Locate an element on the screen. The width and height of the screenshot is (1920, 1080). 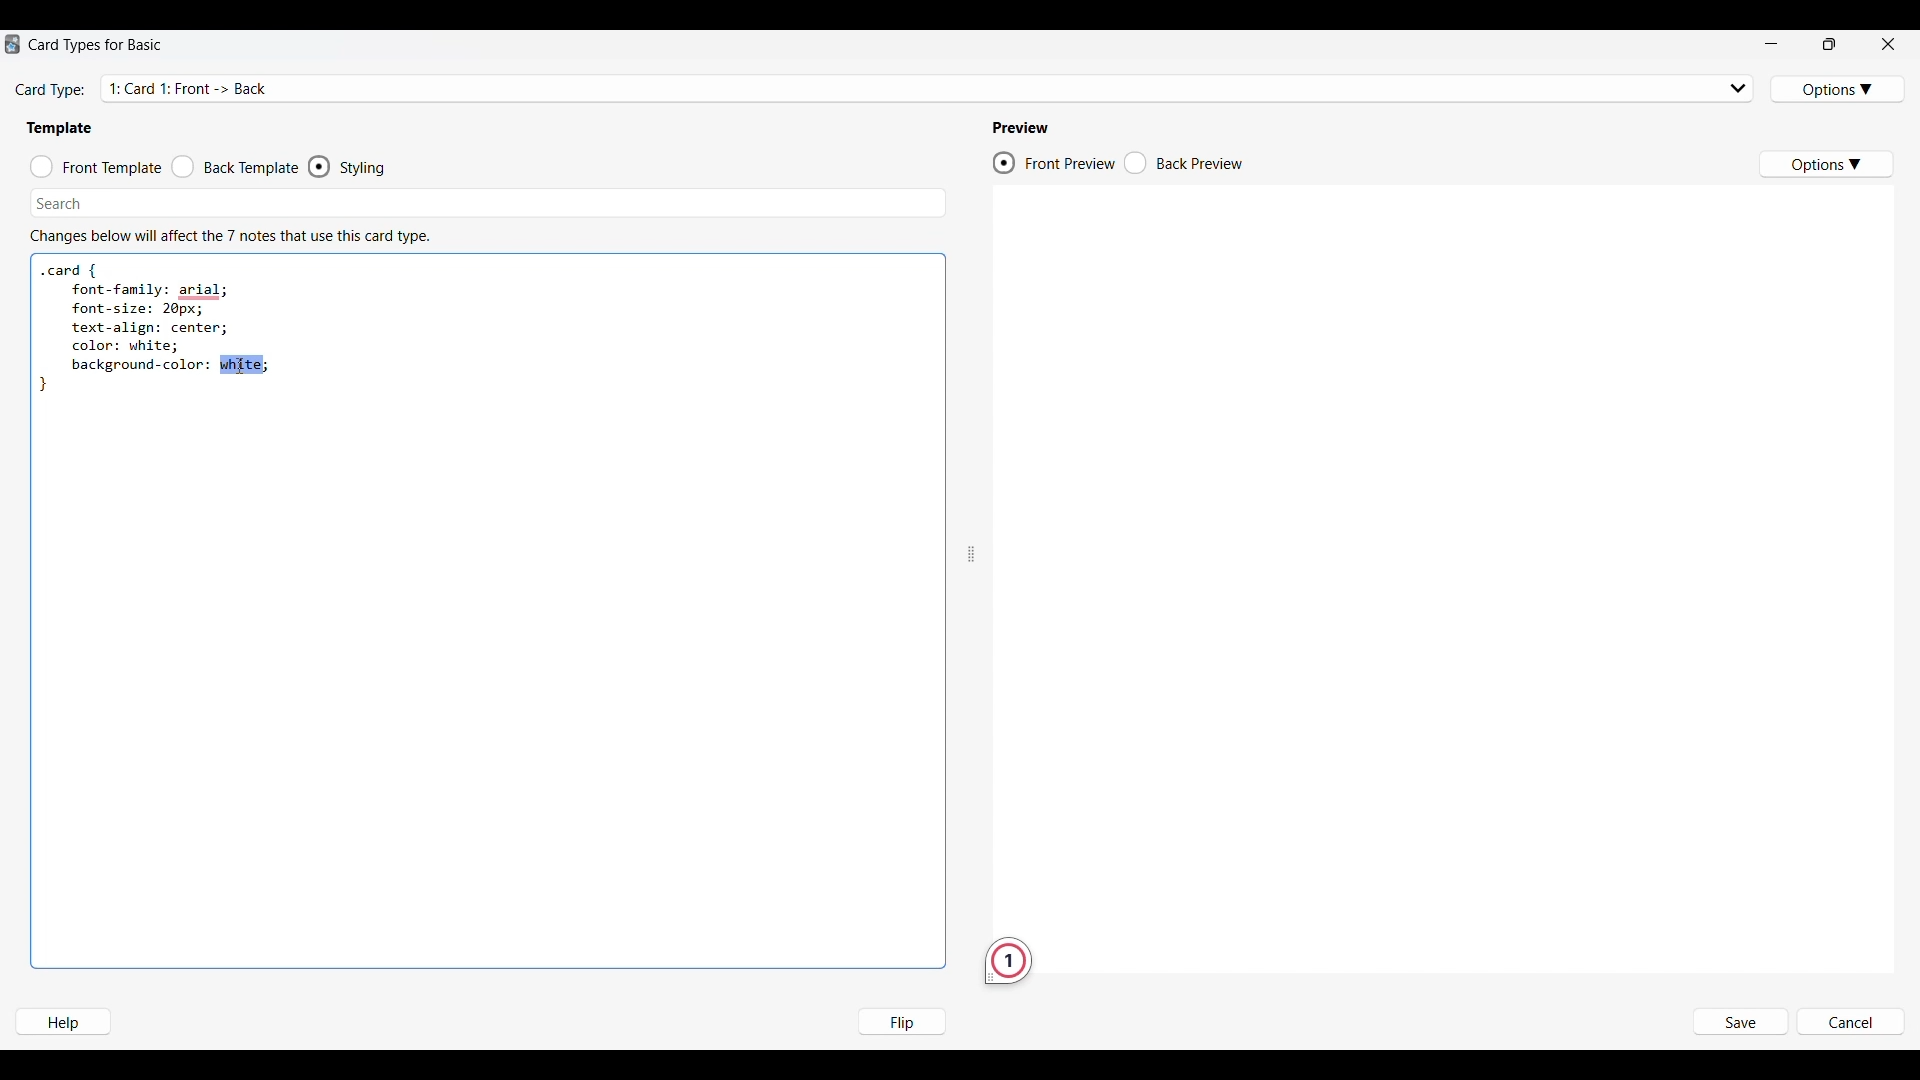
Change width of panels attached to this line is located at coordinates (971, 505).